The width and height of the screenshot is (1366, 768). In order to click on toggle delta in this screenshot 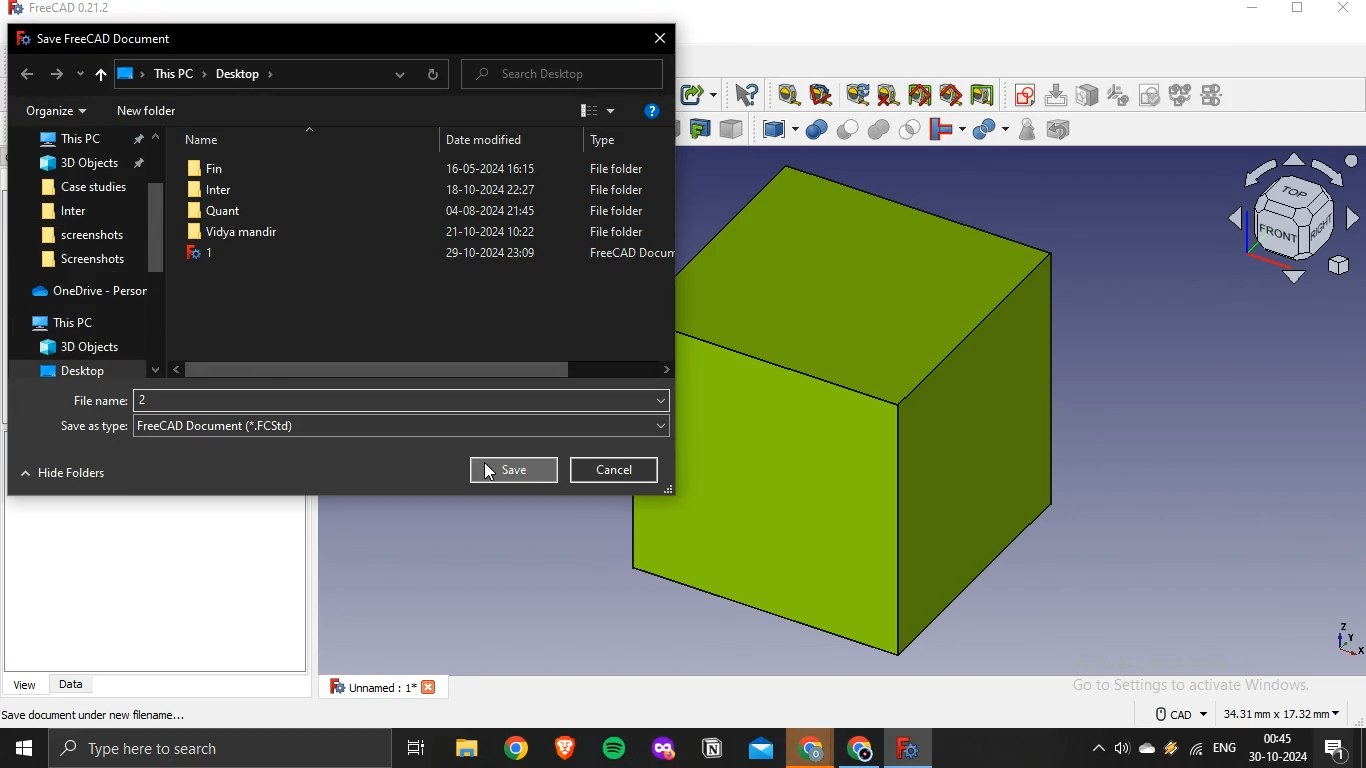, I will do `click(984, 93)`.